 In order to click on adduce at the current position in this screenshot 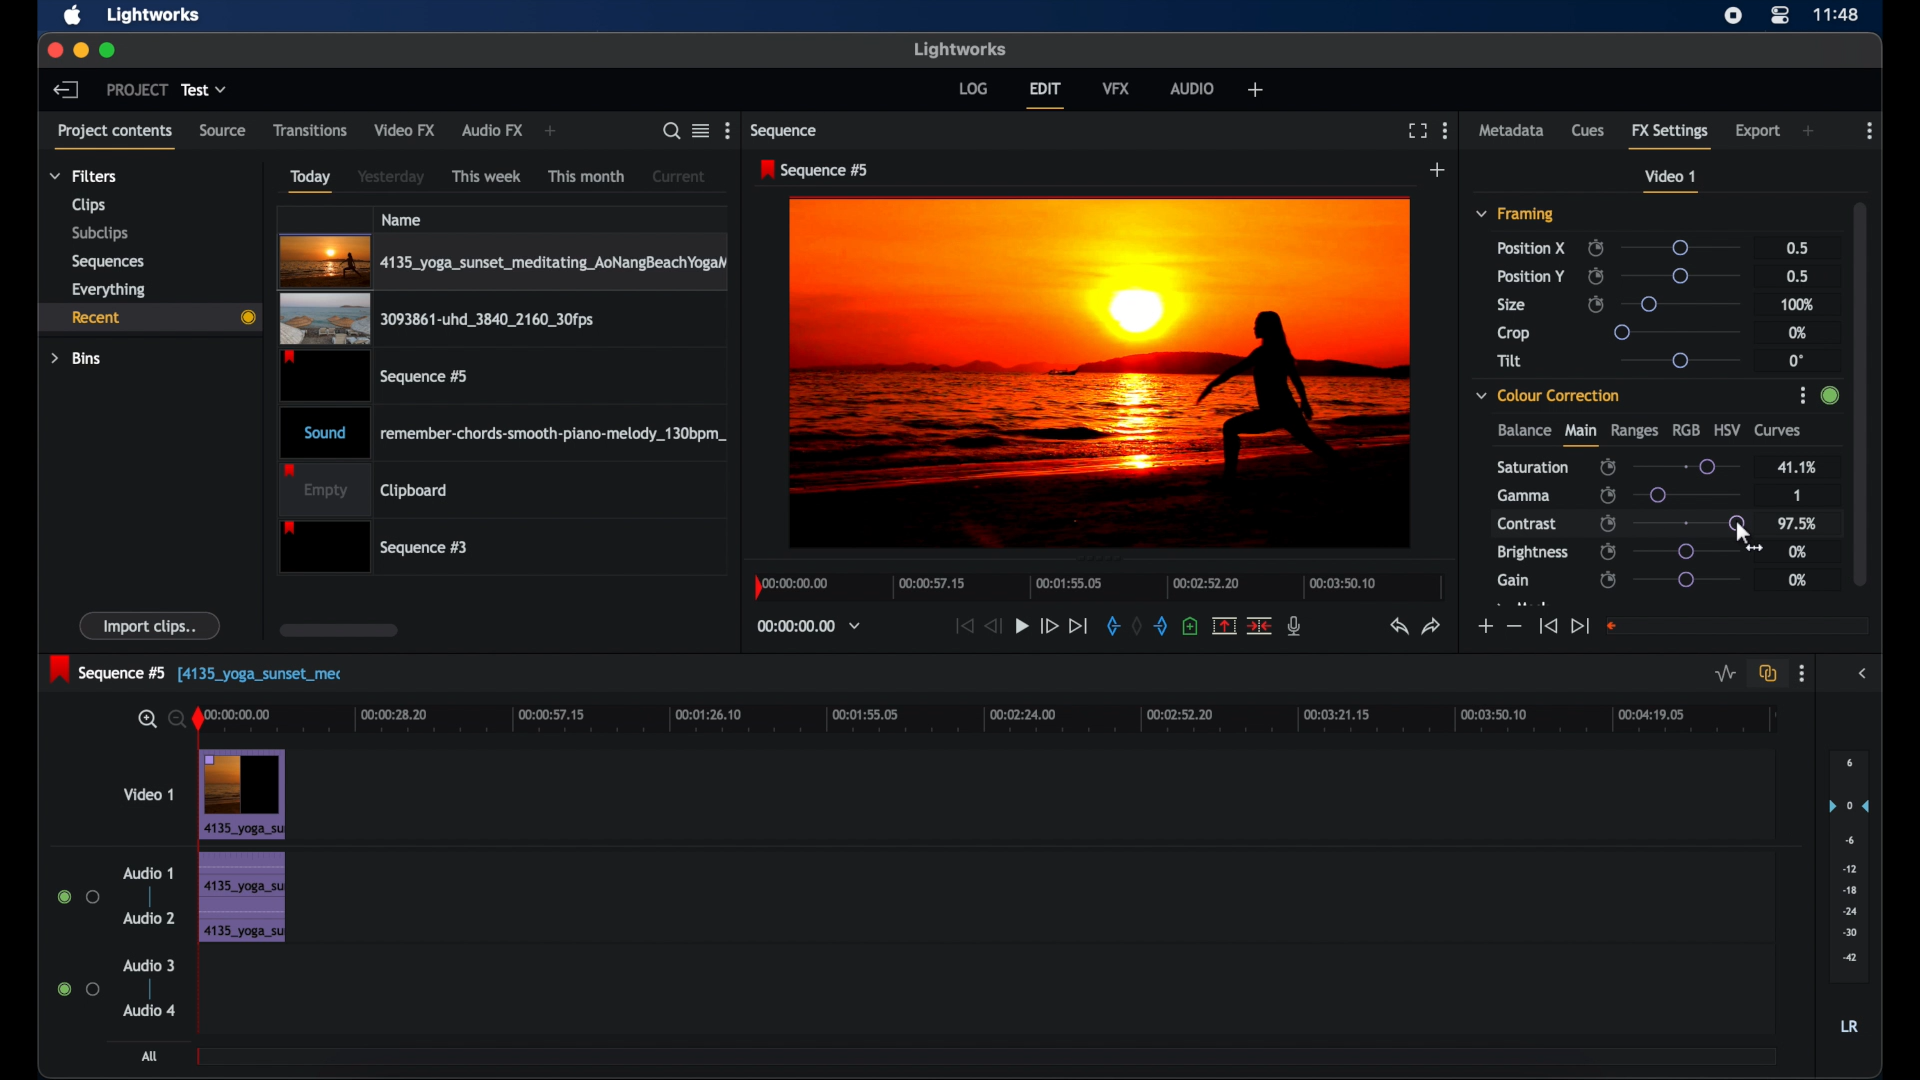, I will do `click(1190, 625)`.